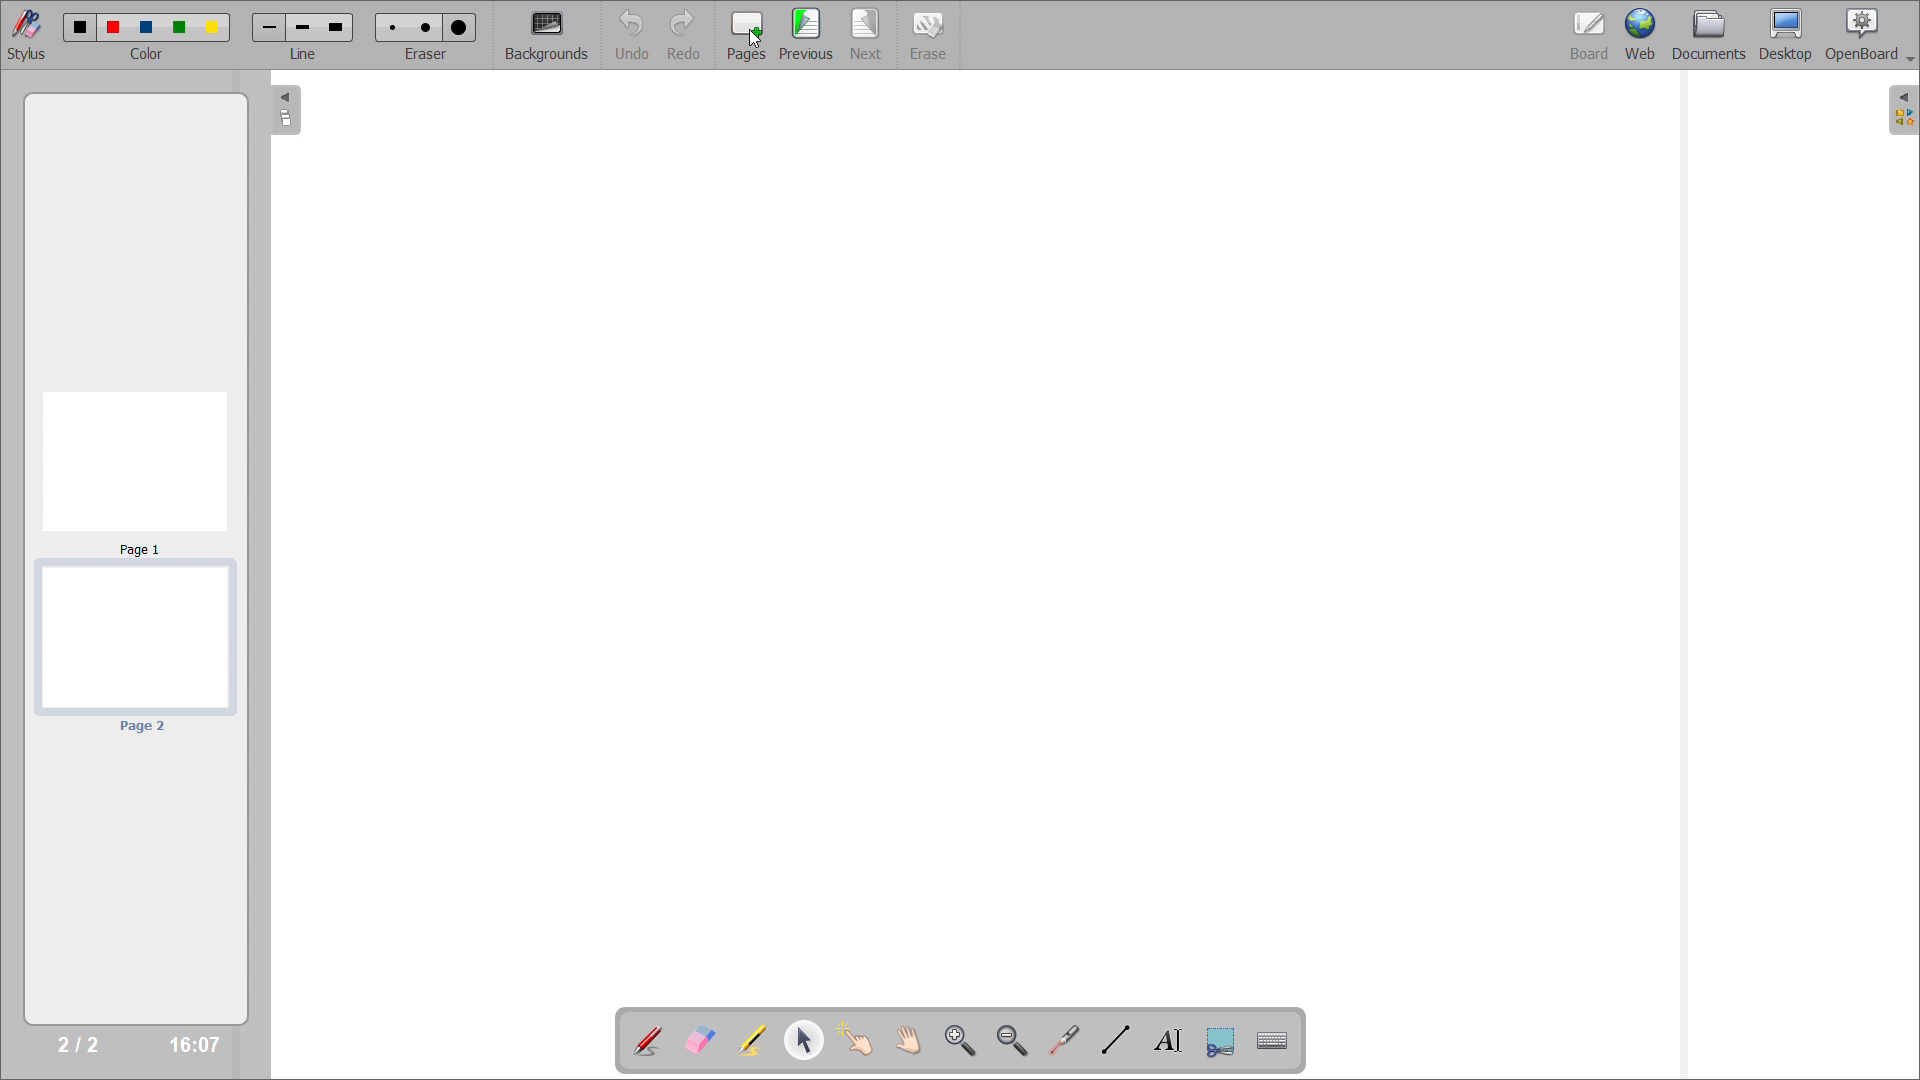 This screenshot has width=1920, height=1080. Describe the element at coordinates (685, 35) in the screenshot. I see `redo` at that location.